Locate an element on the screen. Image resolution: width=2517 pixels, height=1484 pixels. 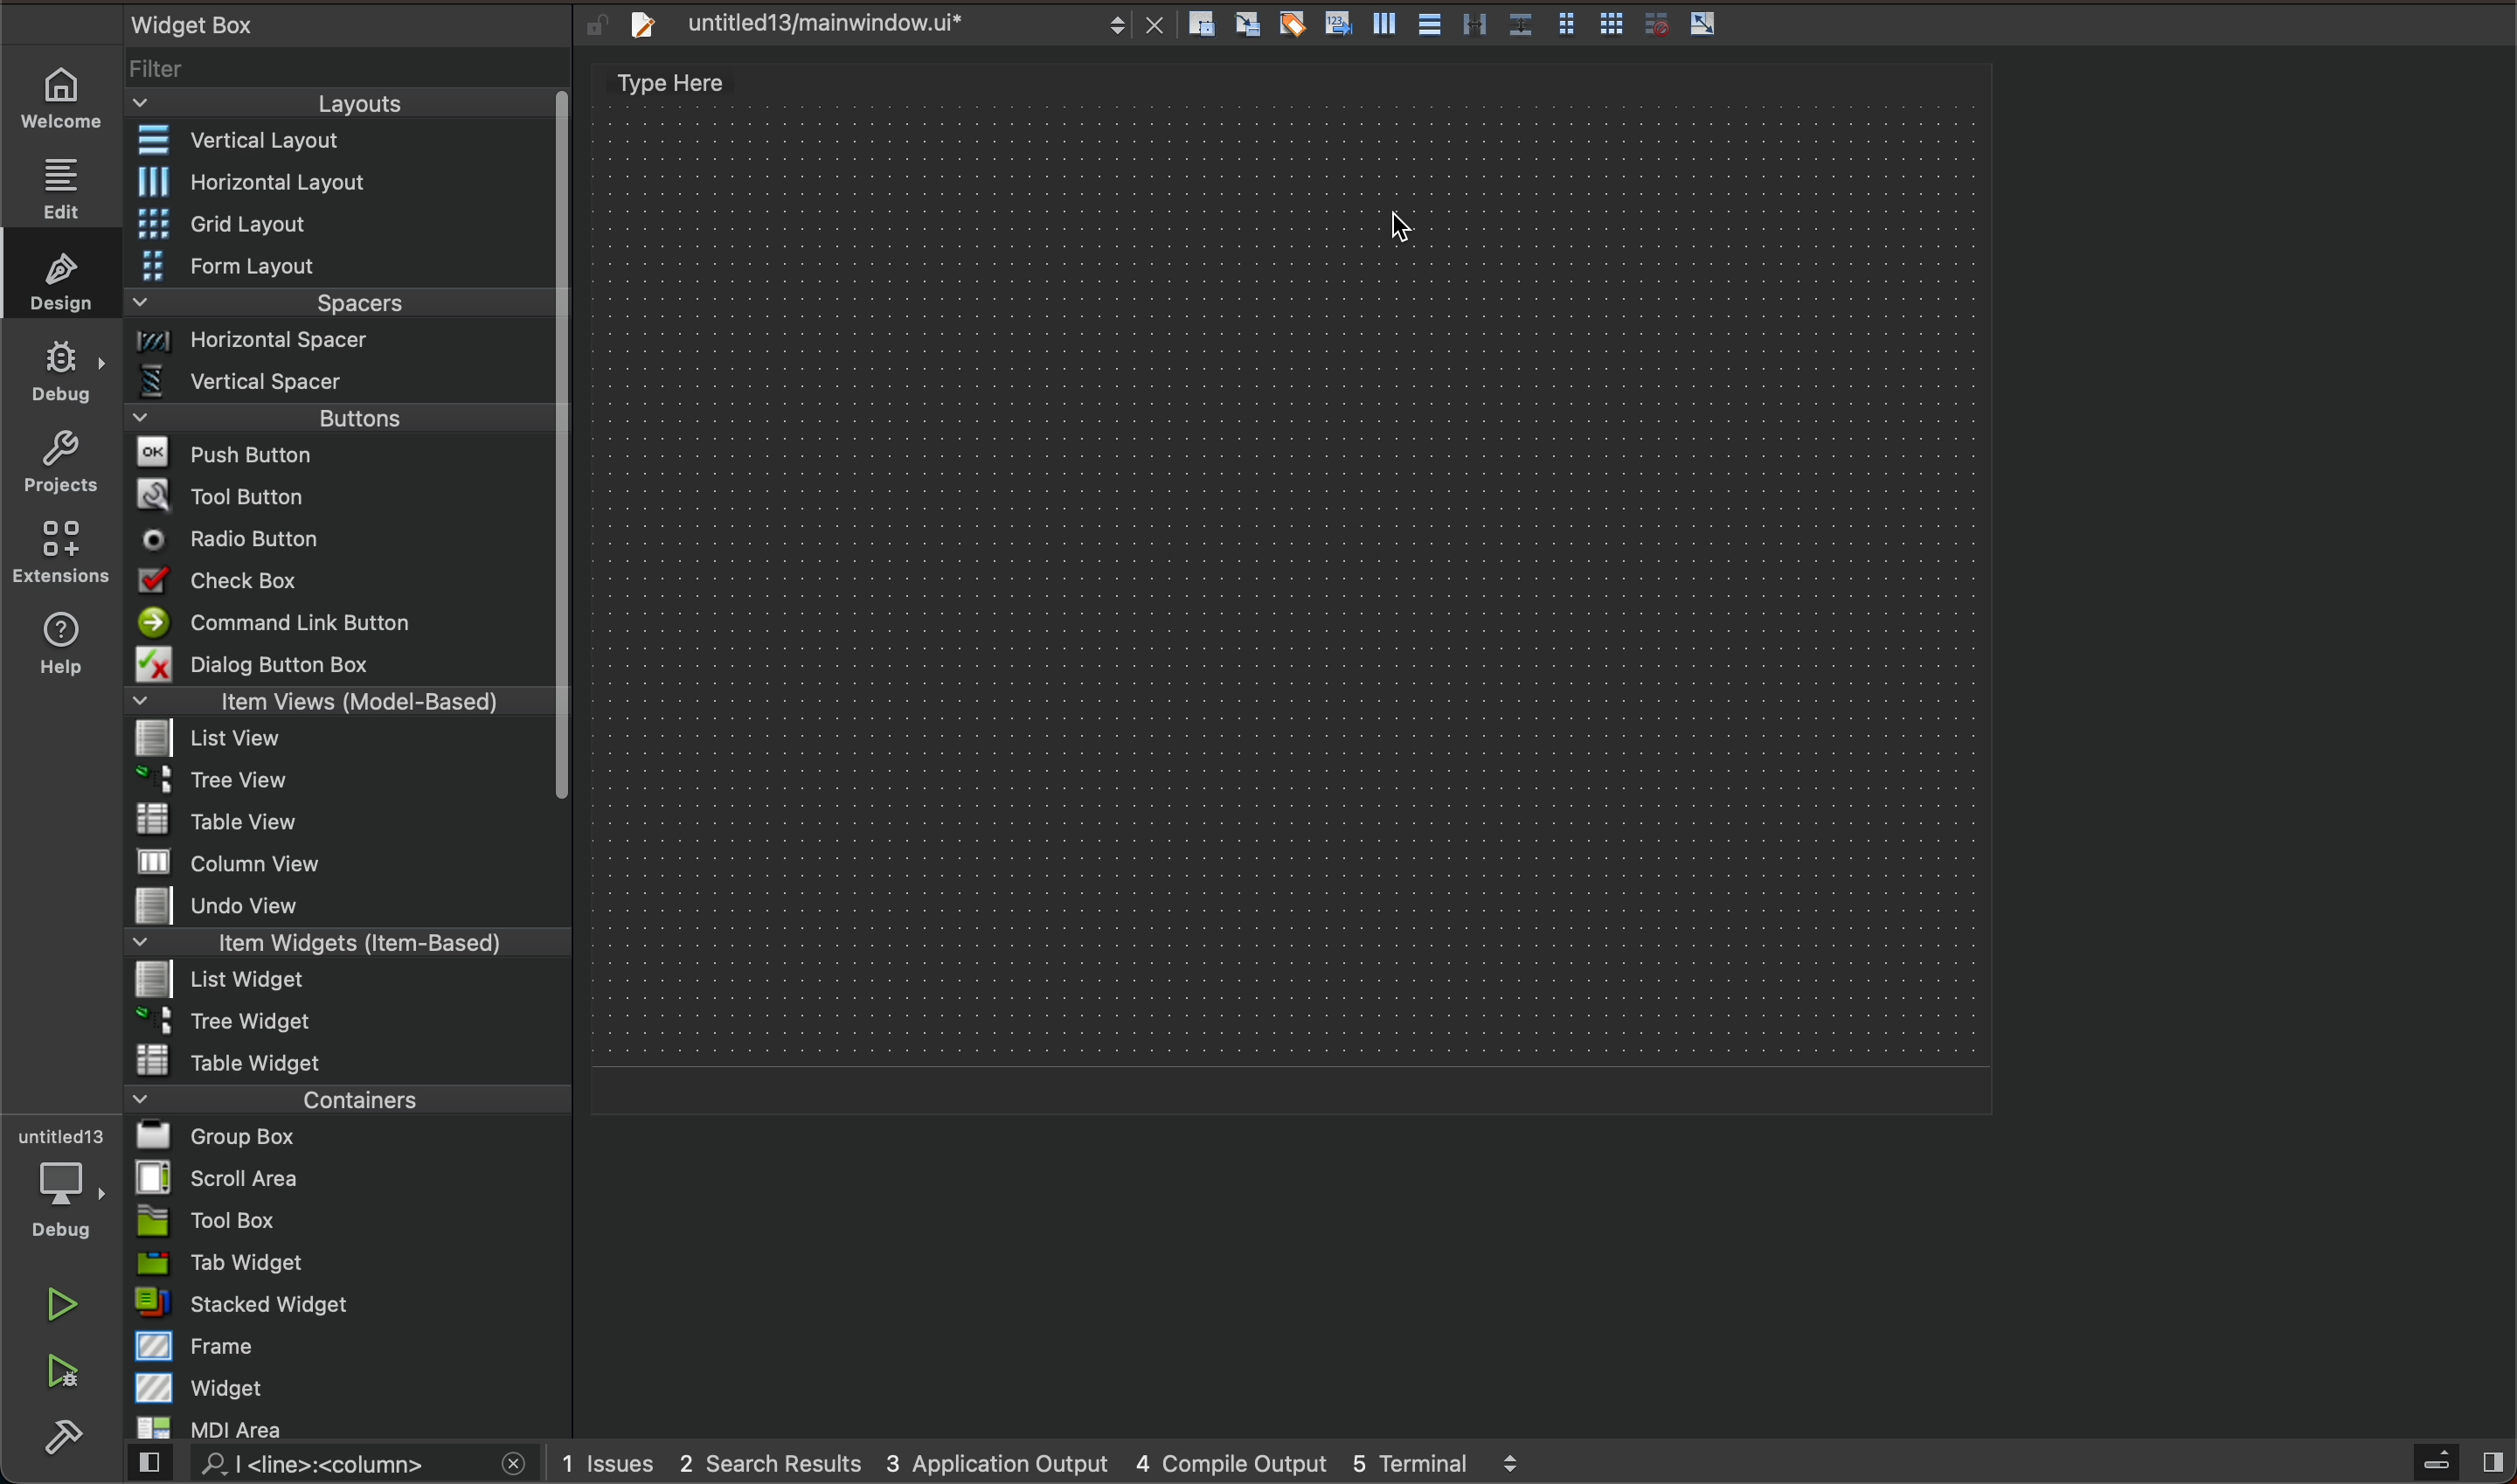
scroll area is located at coordinates (345, 1177).